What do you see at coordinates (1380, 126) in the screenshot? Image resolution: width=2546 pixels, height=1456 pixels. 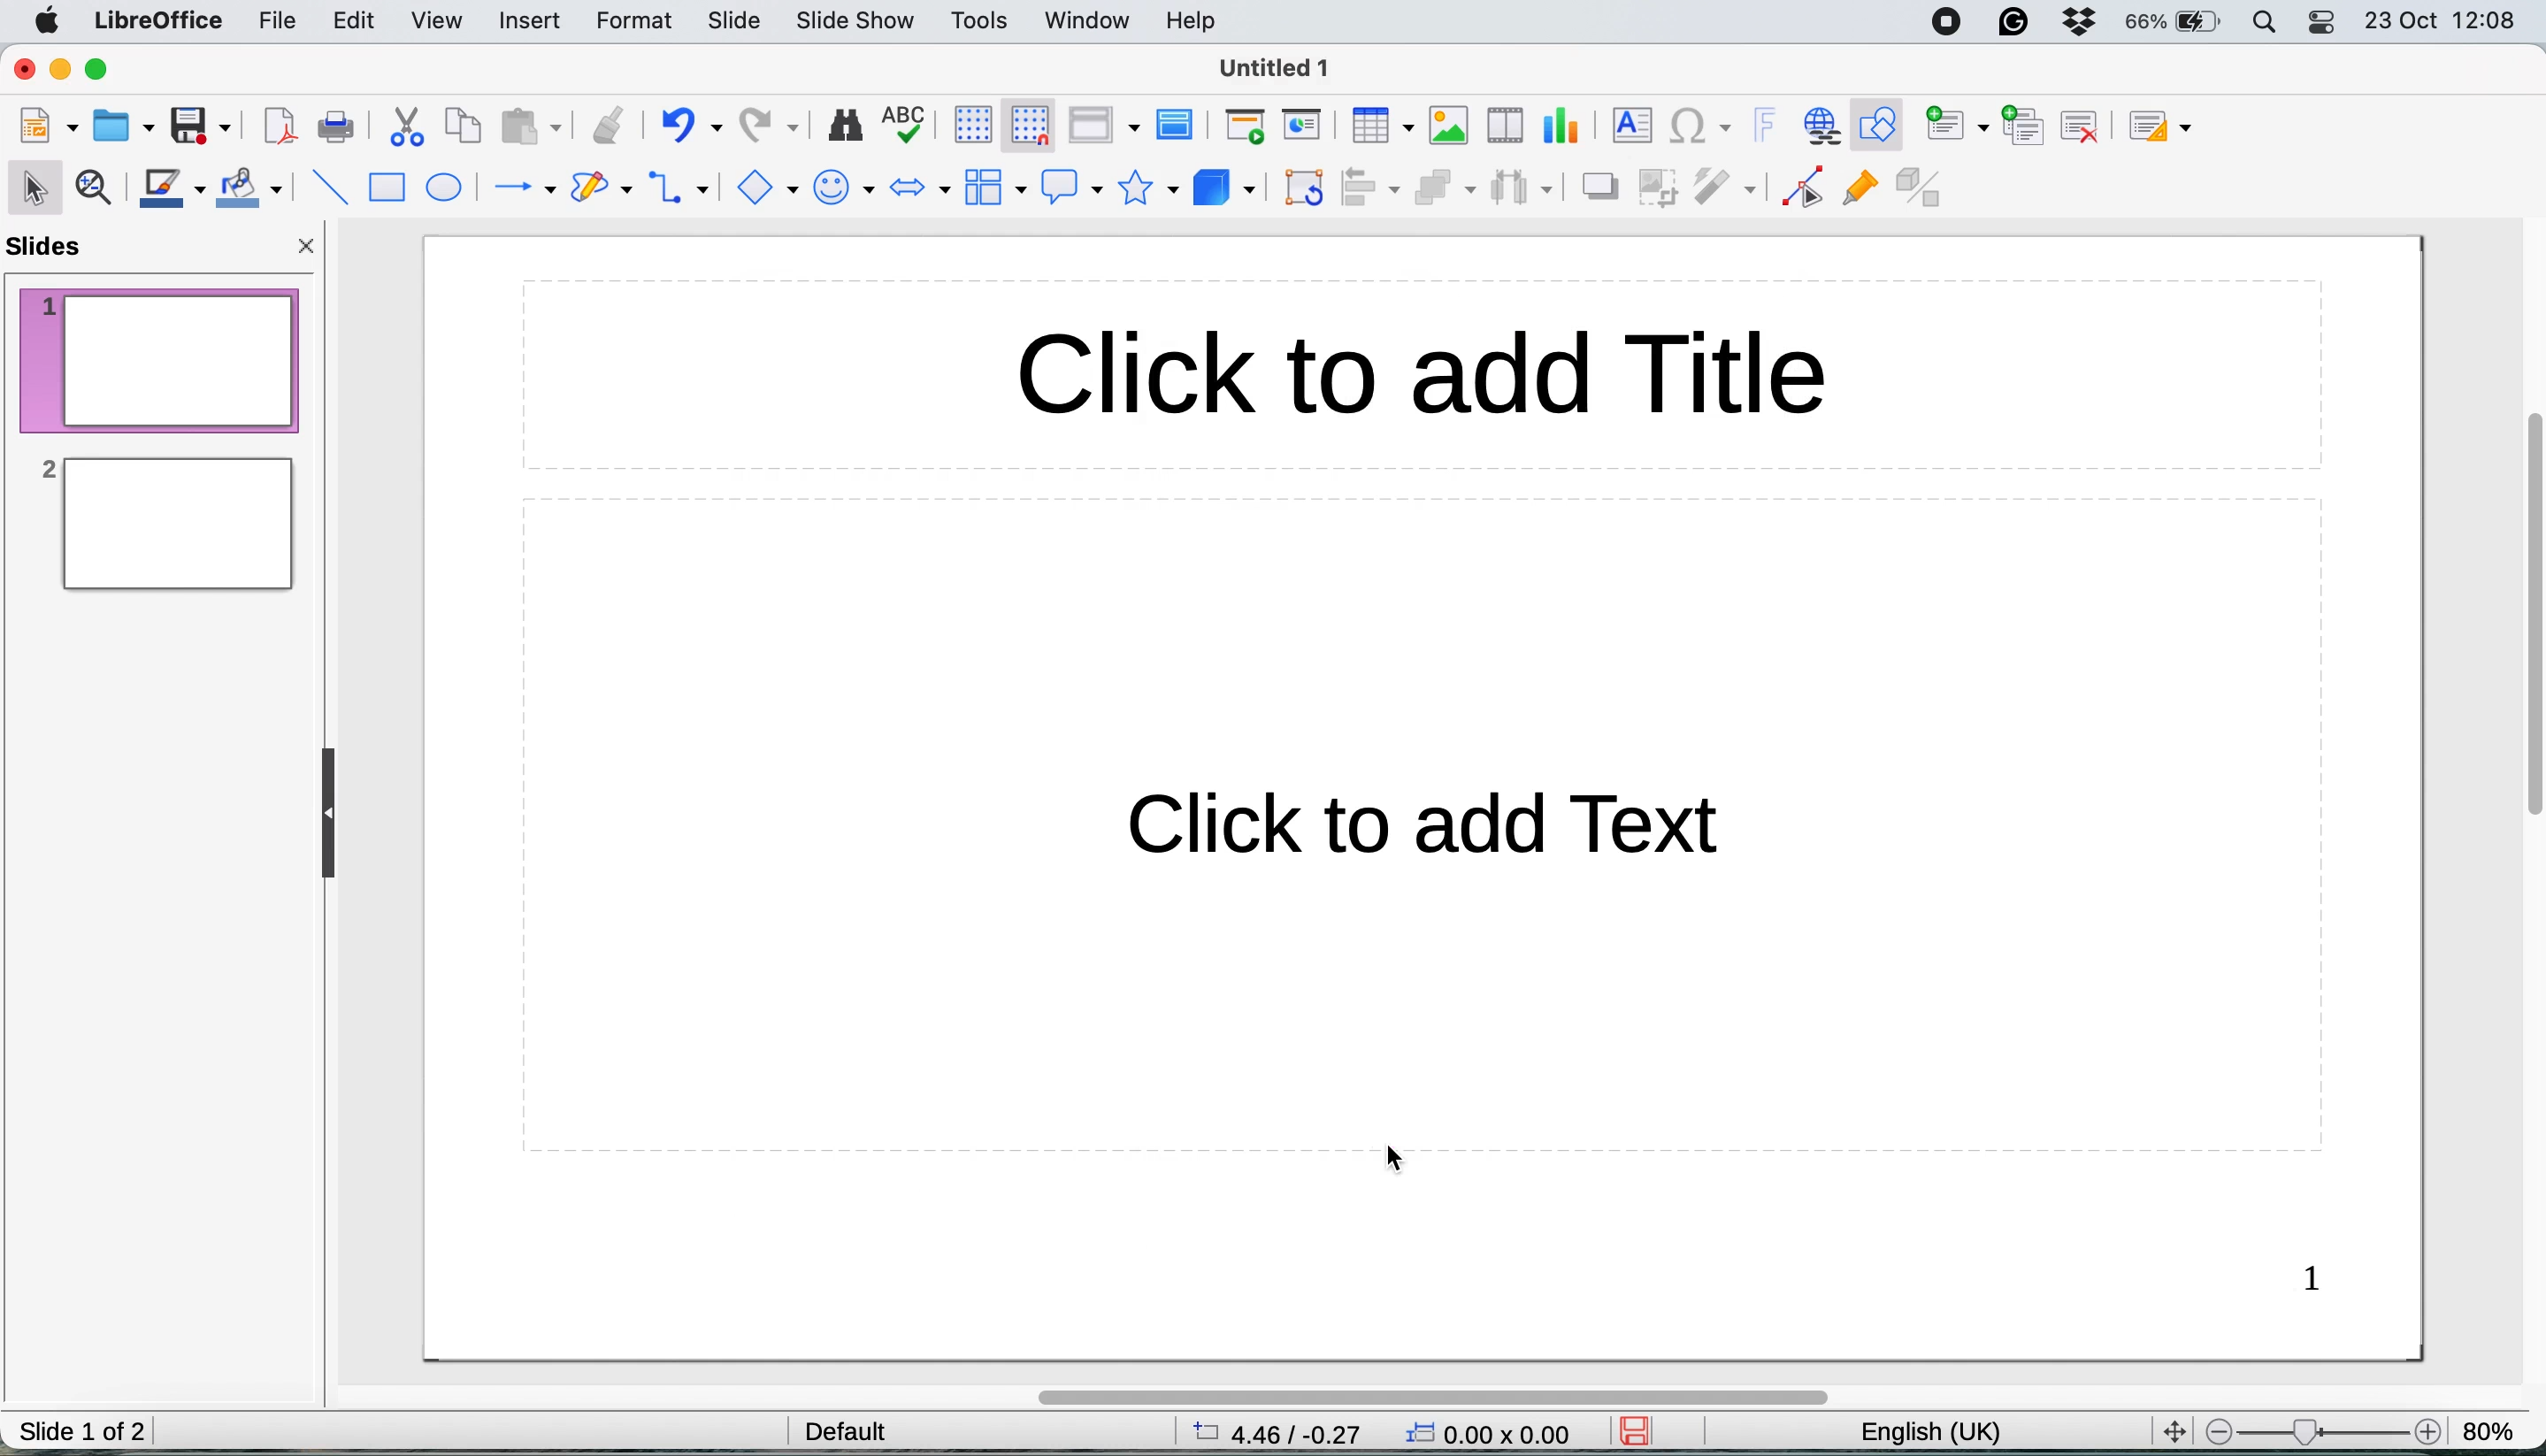 I see `insert table` at bounding box center [1380, 126].